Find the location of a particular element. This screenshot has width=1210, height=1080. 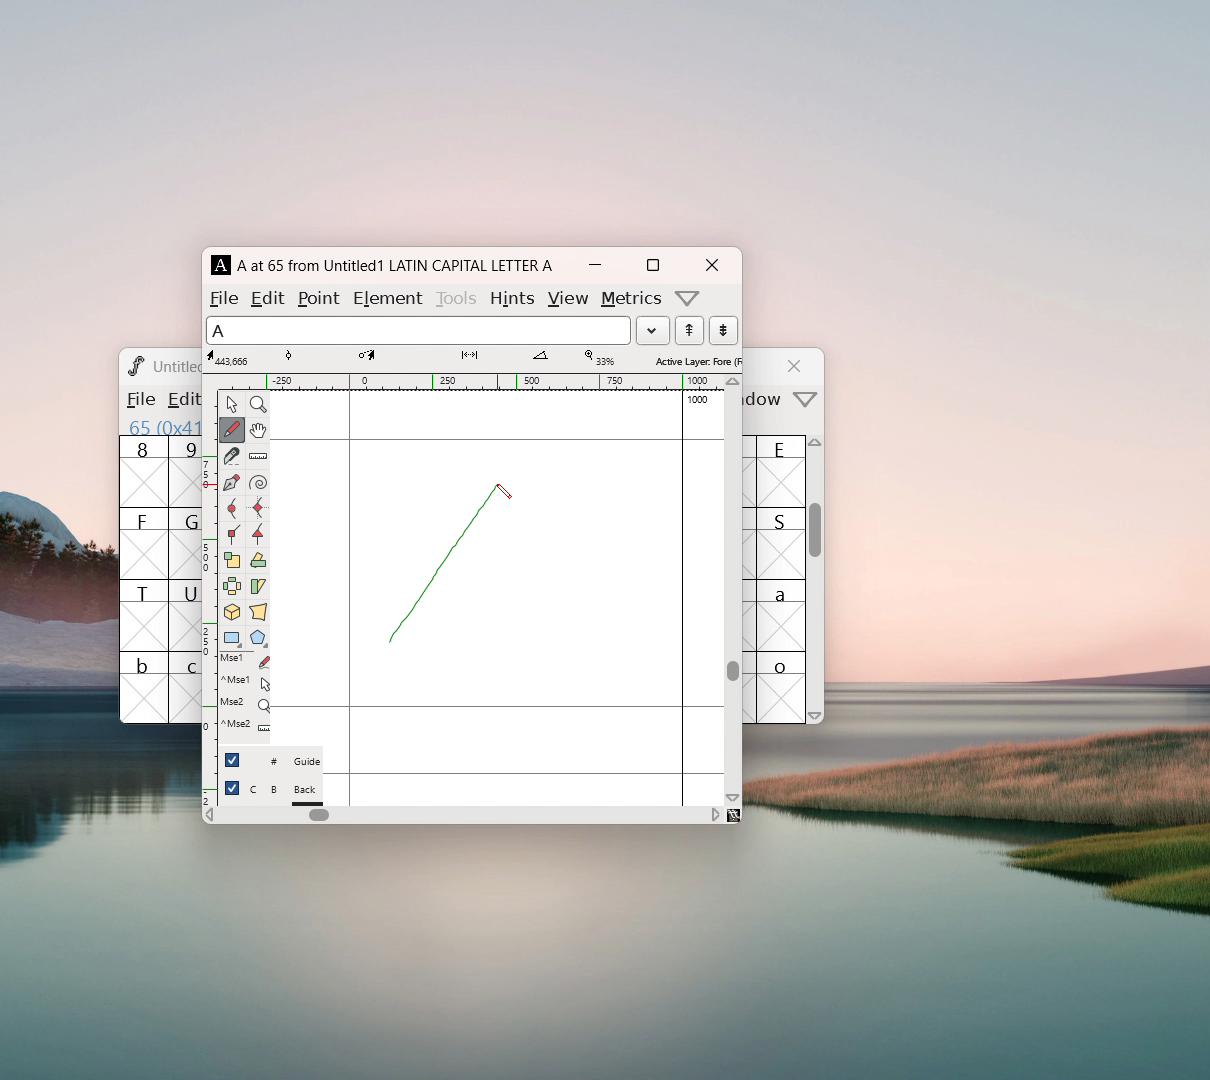

rotate the selection to 3D and project back to plane is located at coordinates (232, 614).